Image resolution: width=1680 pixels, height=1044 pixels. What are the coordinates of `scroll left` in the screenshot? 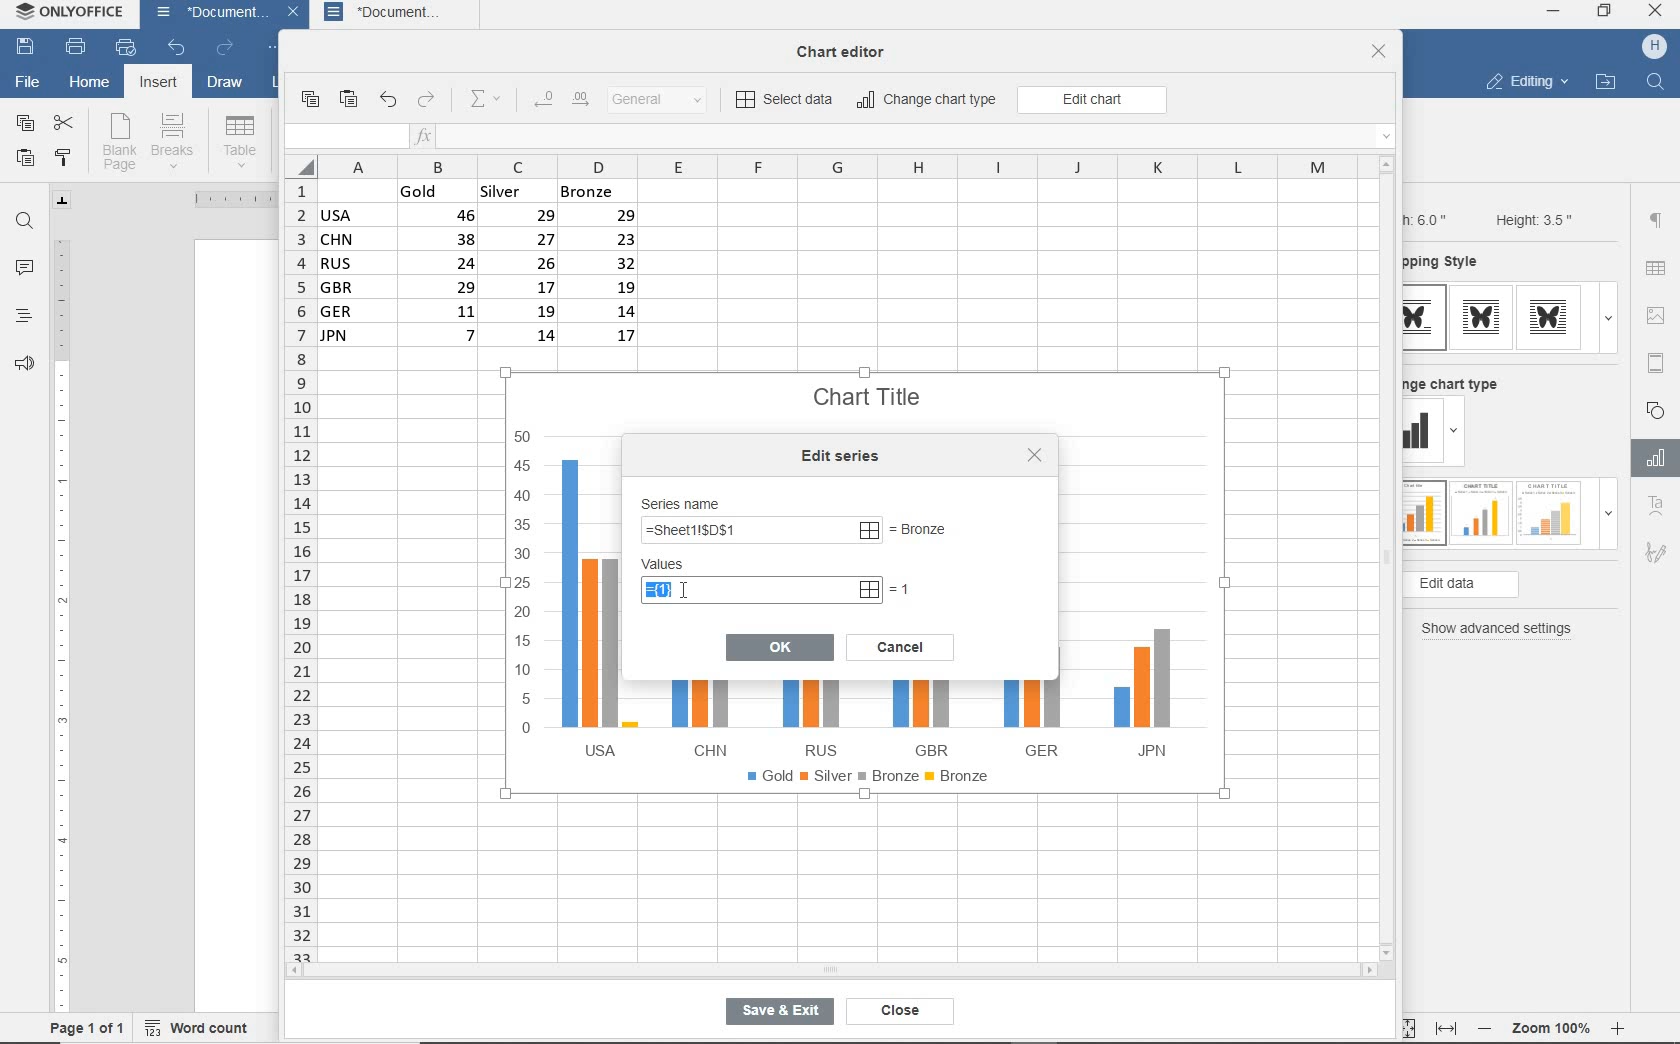 It's located at (300, 972).